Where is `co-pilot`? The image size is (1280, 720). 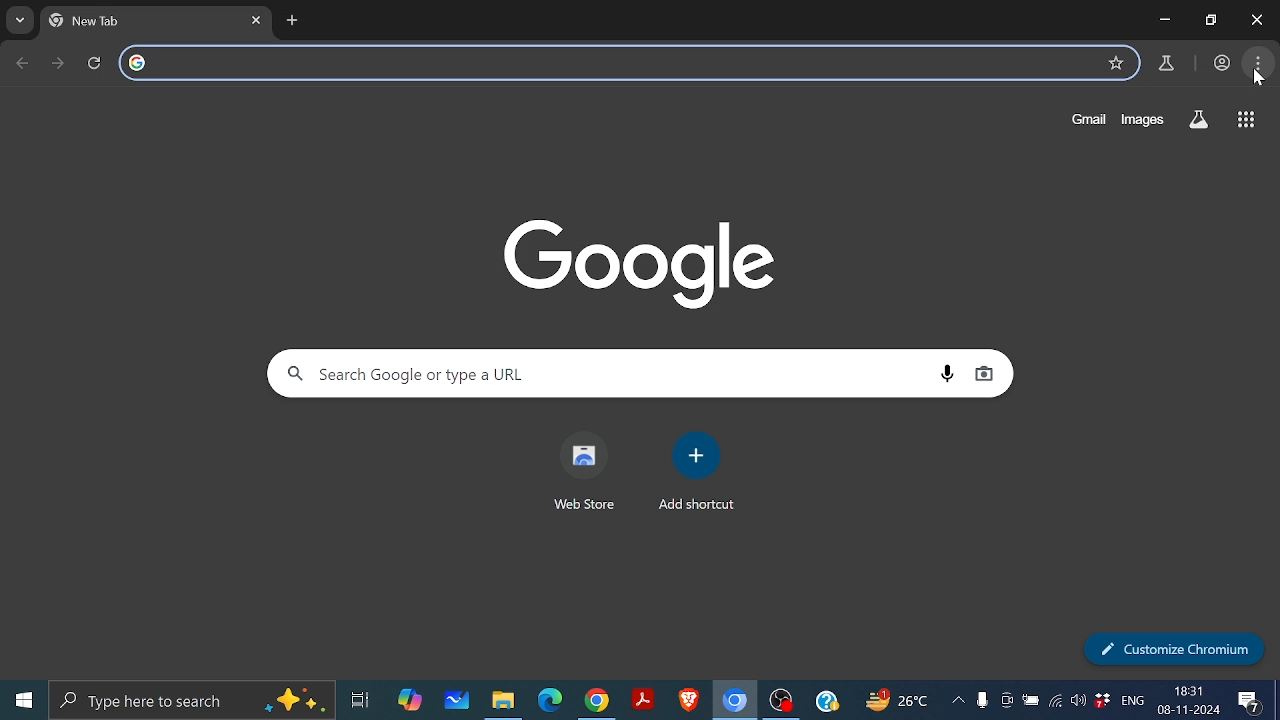
co-pilot is located at coordinates (411, 701).